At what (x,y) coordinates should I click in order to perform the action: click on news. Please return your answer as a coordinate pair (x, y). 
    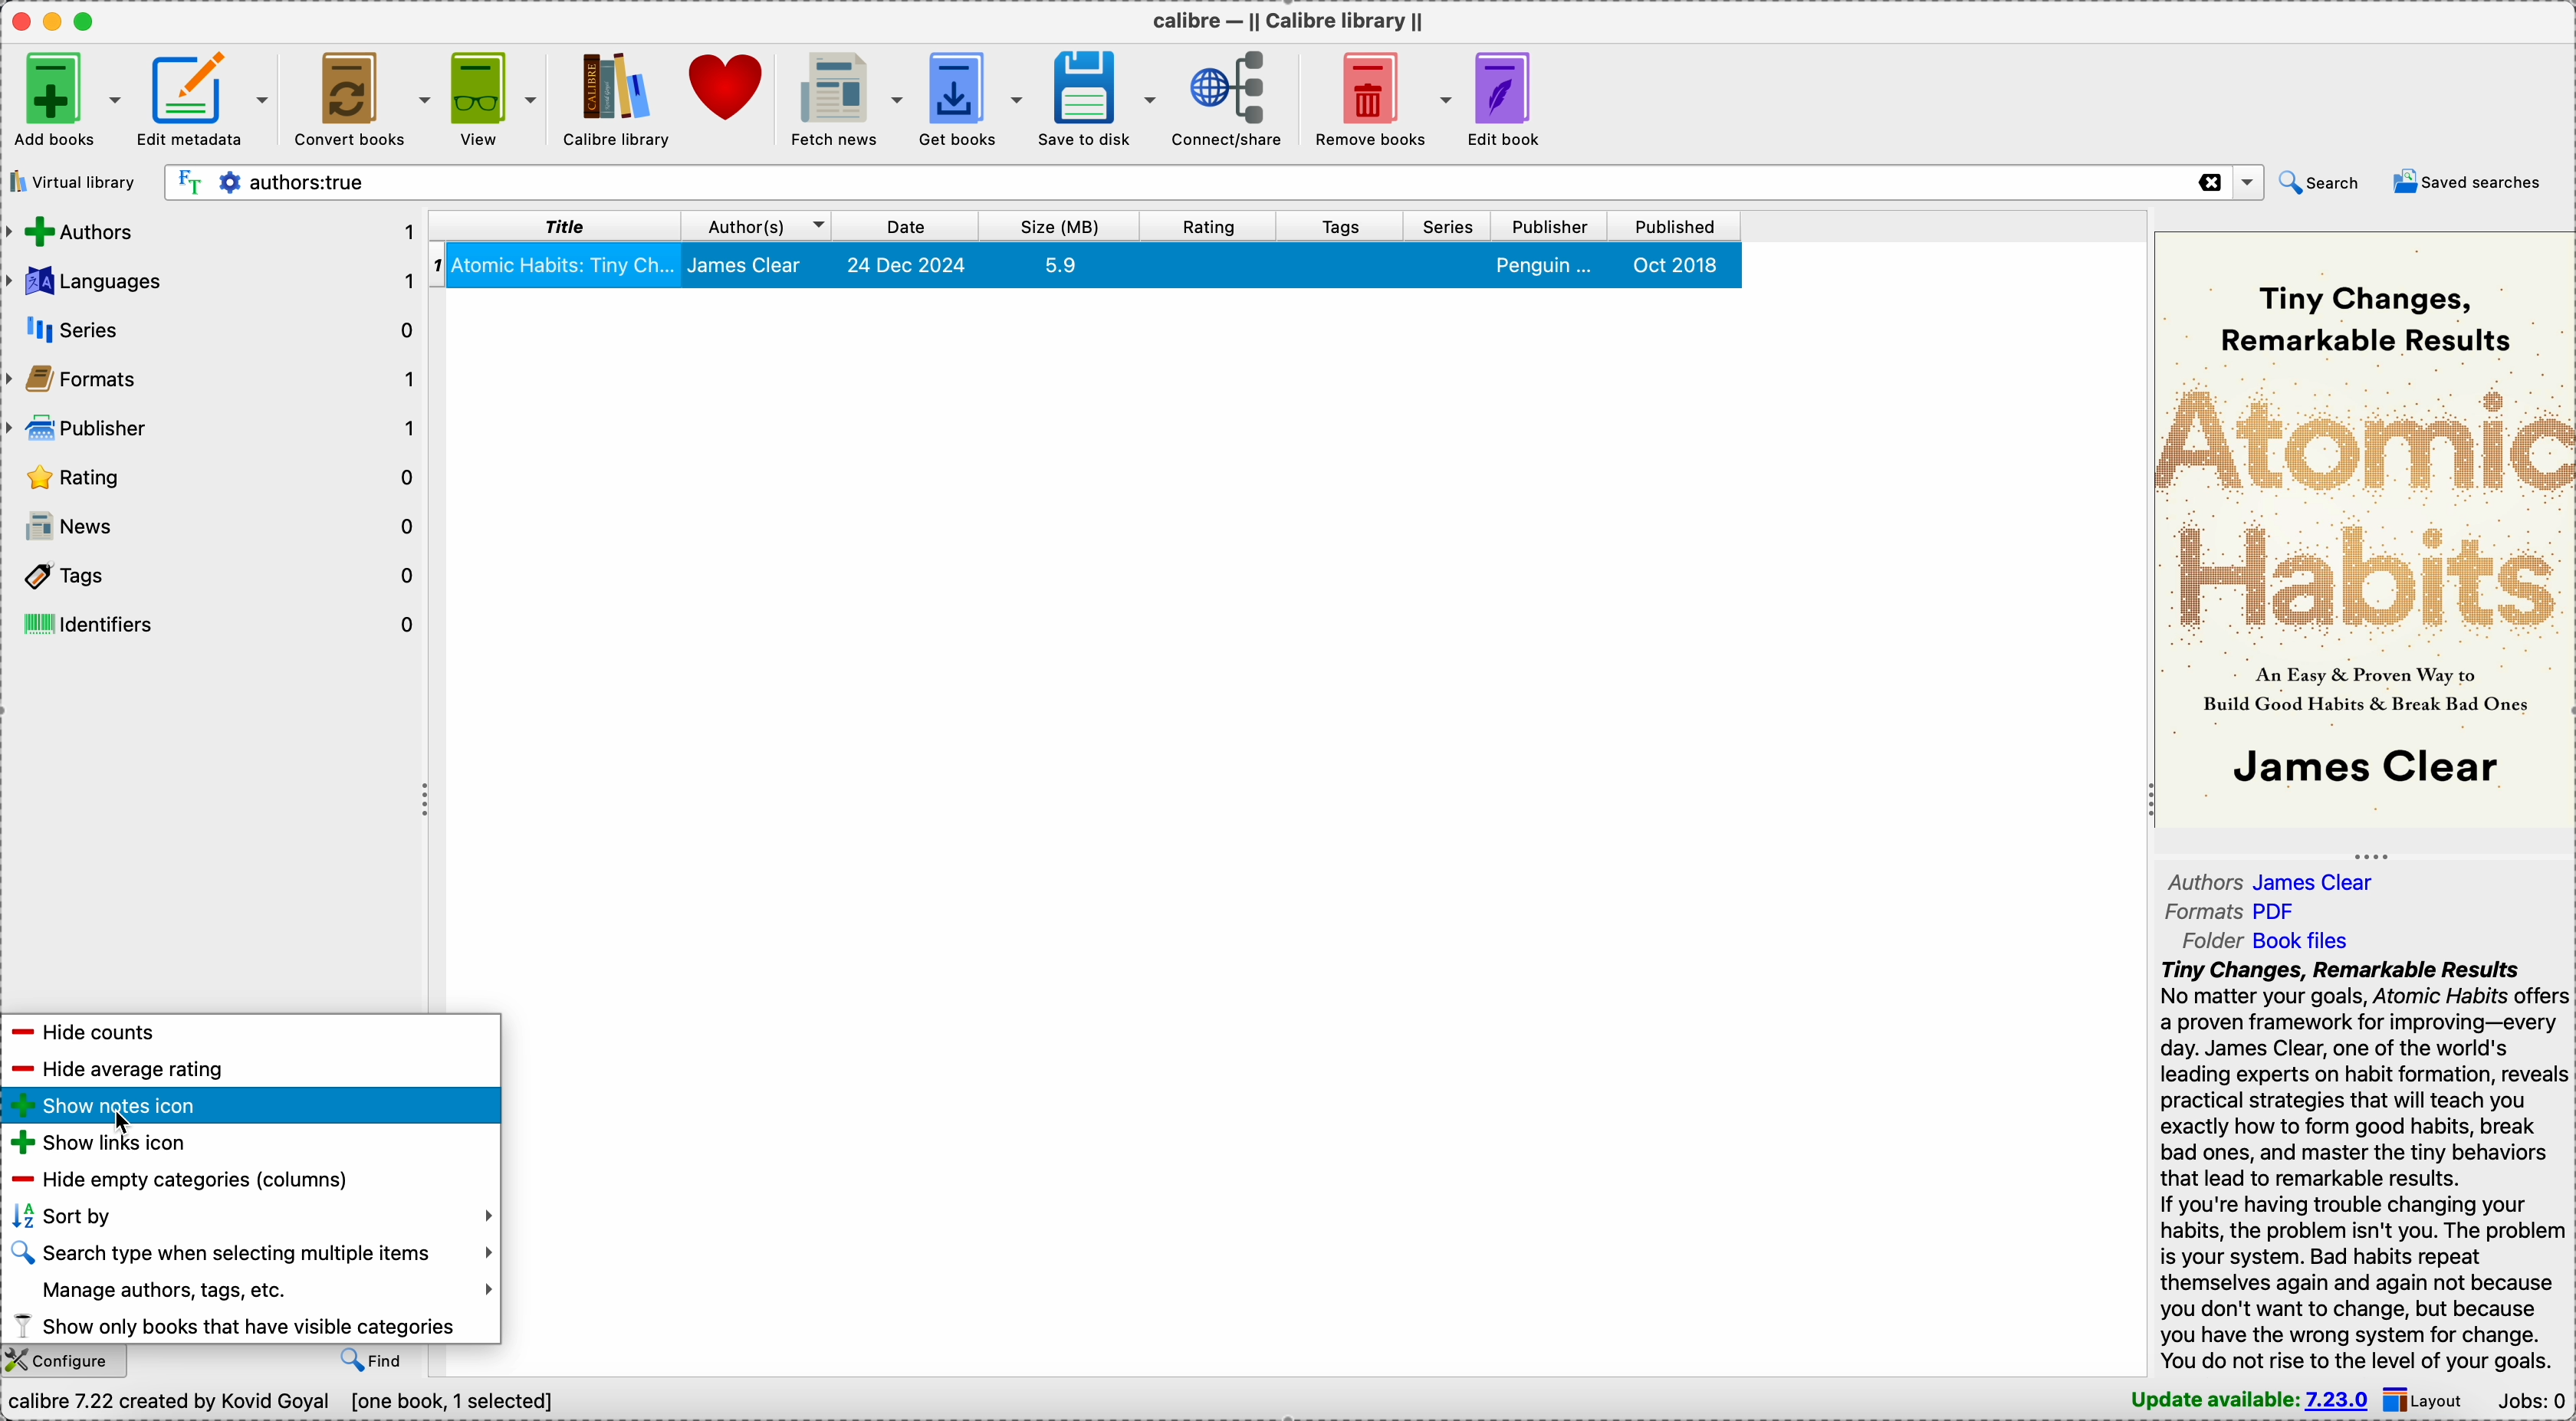
    Looking at the image, I should click on (213, 525).